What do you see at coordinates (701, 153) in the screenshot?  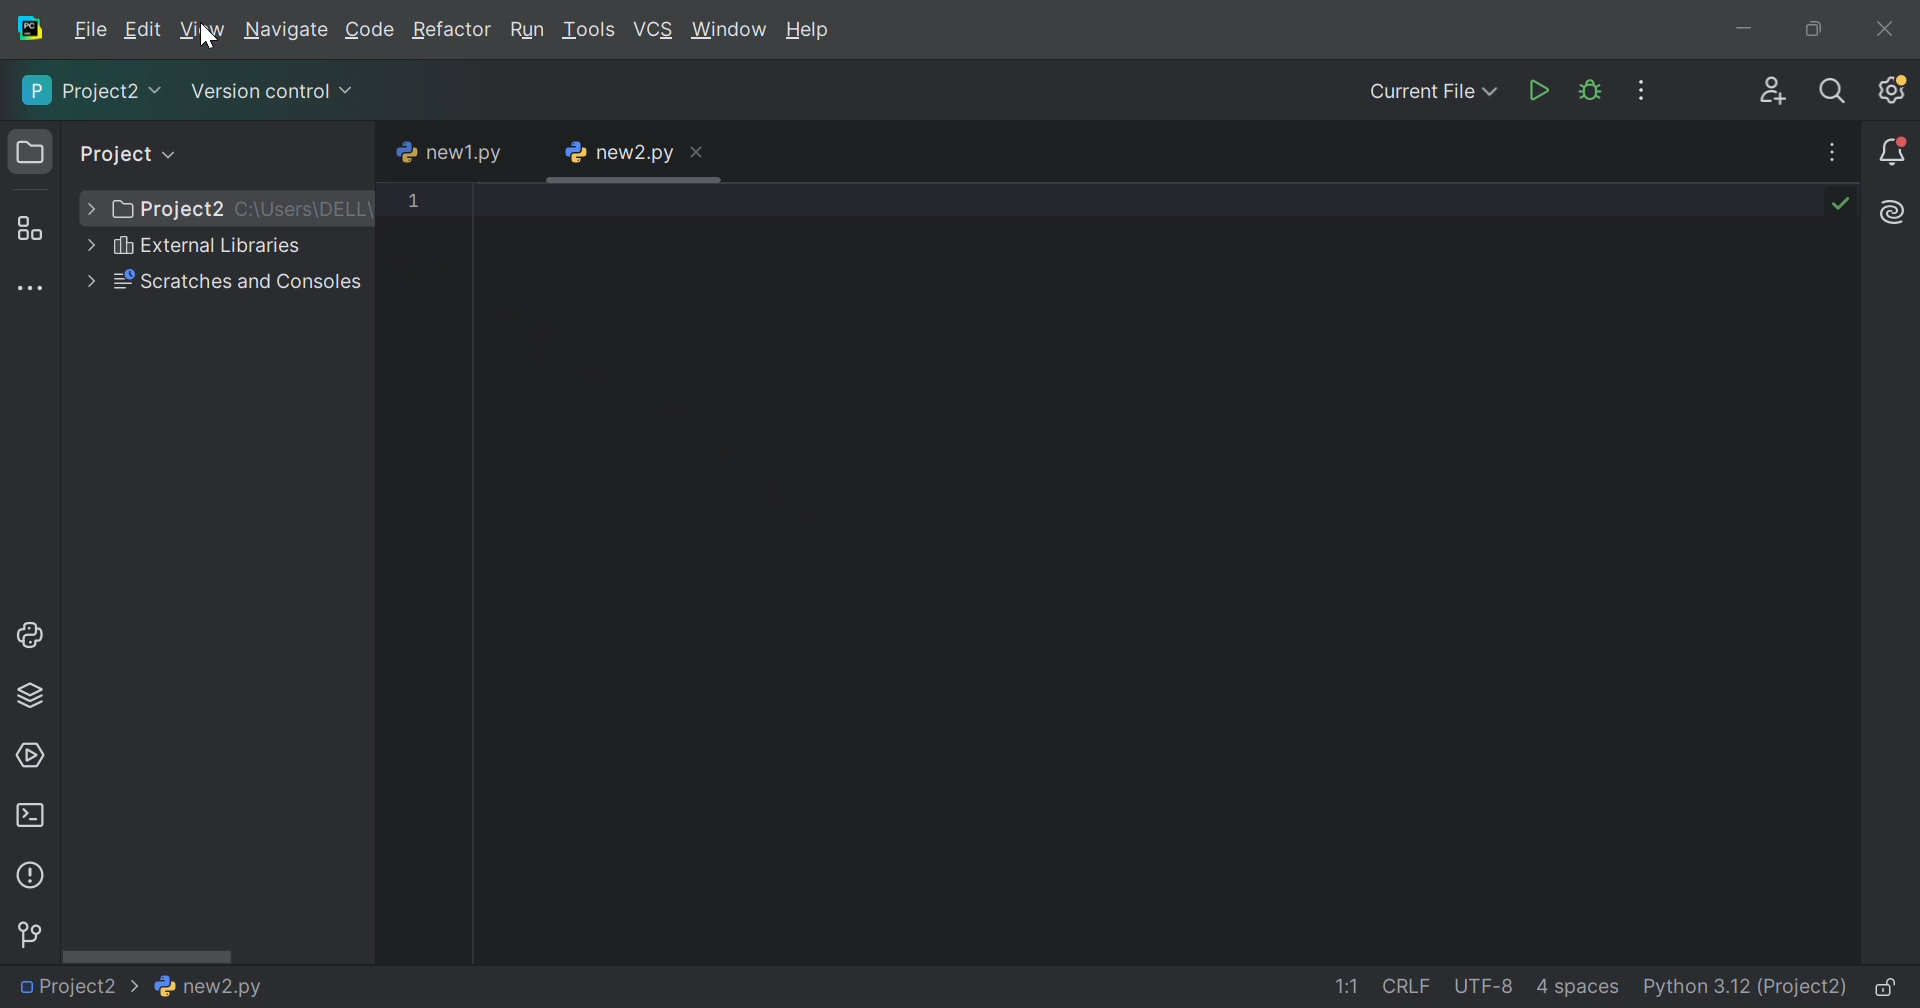 I see `Close` at bounding box center [701, 153].